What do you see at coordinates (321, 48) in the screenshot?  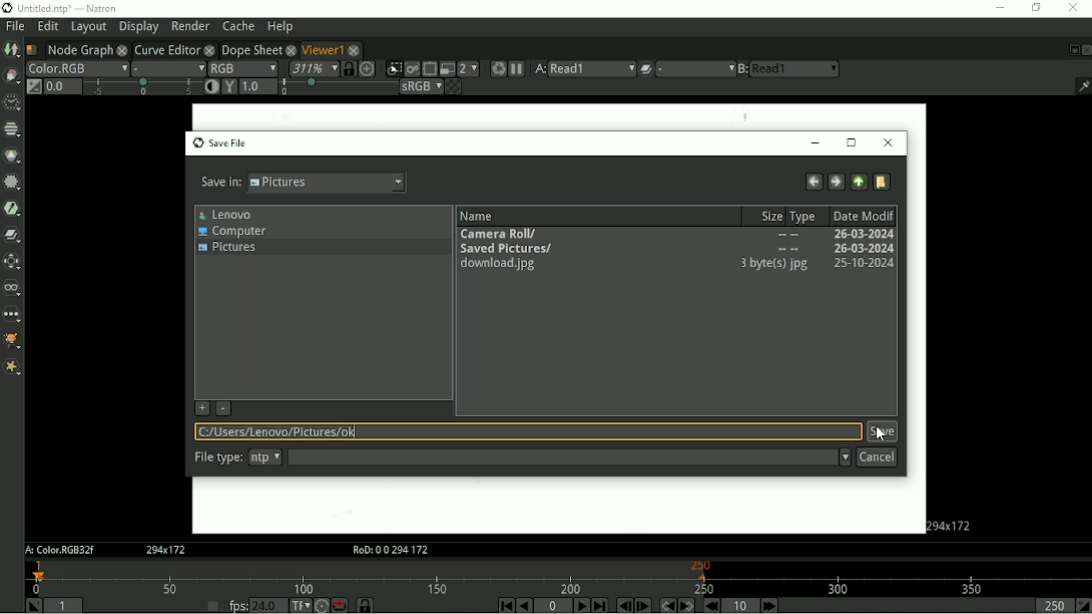 I see `Viewer1` at bounding box center [321, 48].